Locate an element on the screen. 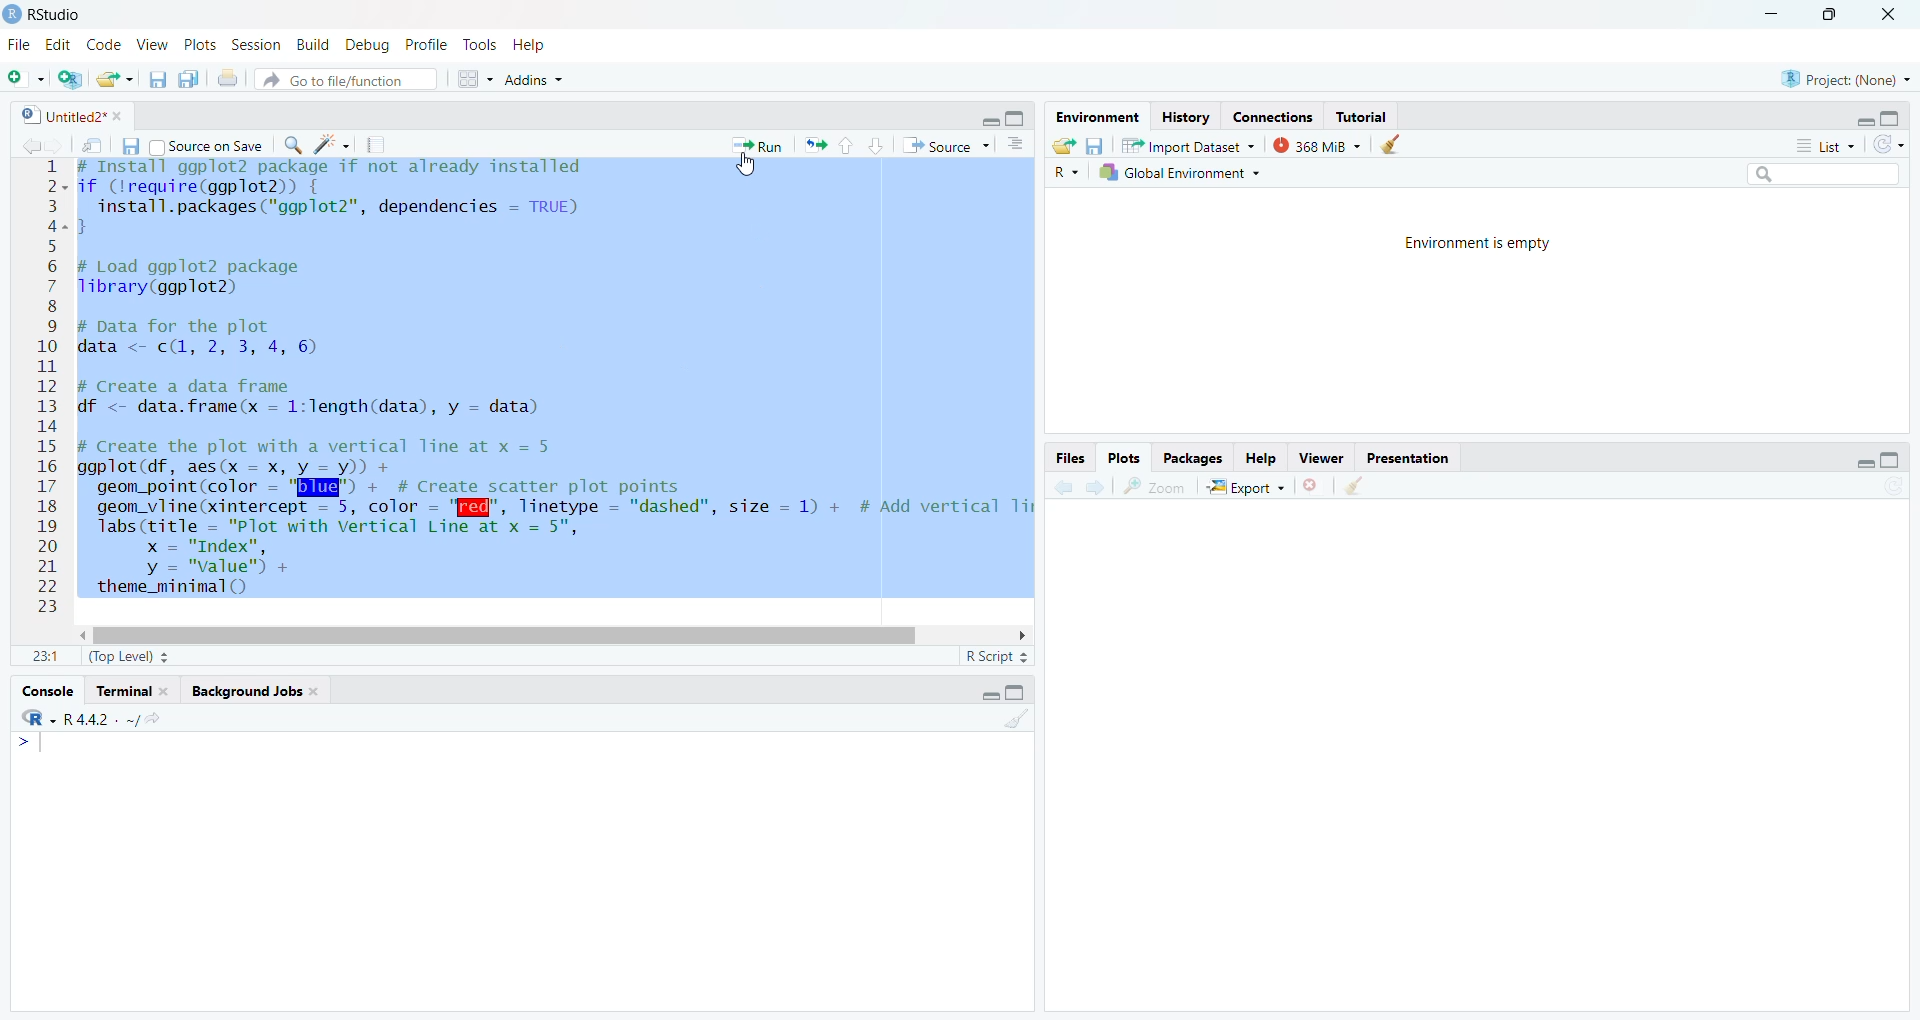 The image size is (1920, 1020). Packages is located at coordinates (1184, 456).